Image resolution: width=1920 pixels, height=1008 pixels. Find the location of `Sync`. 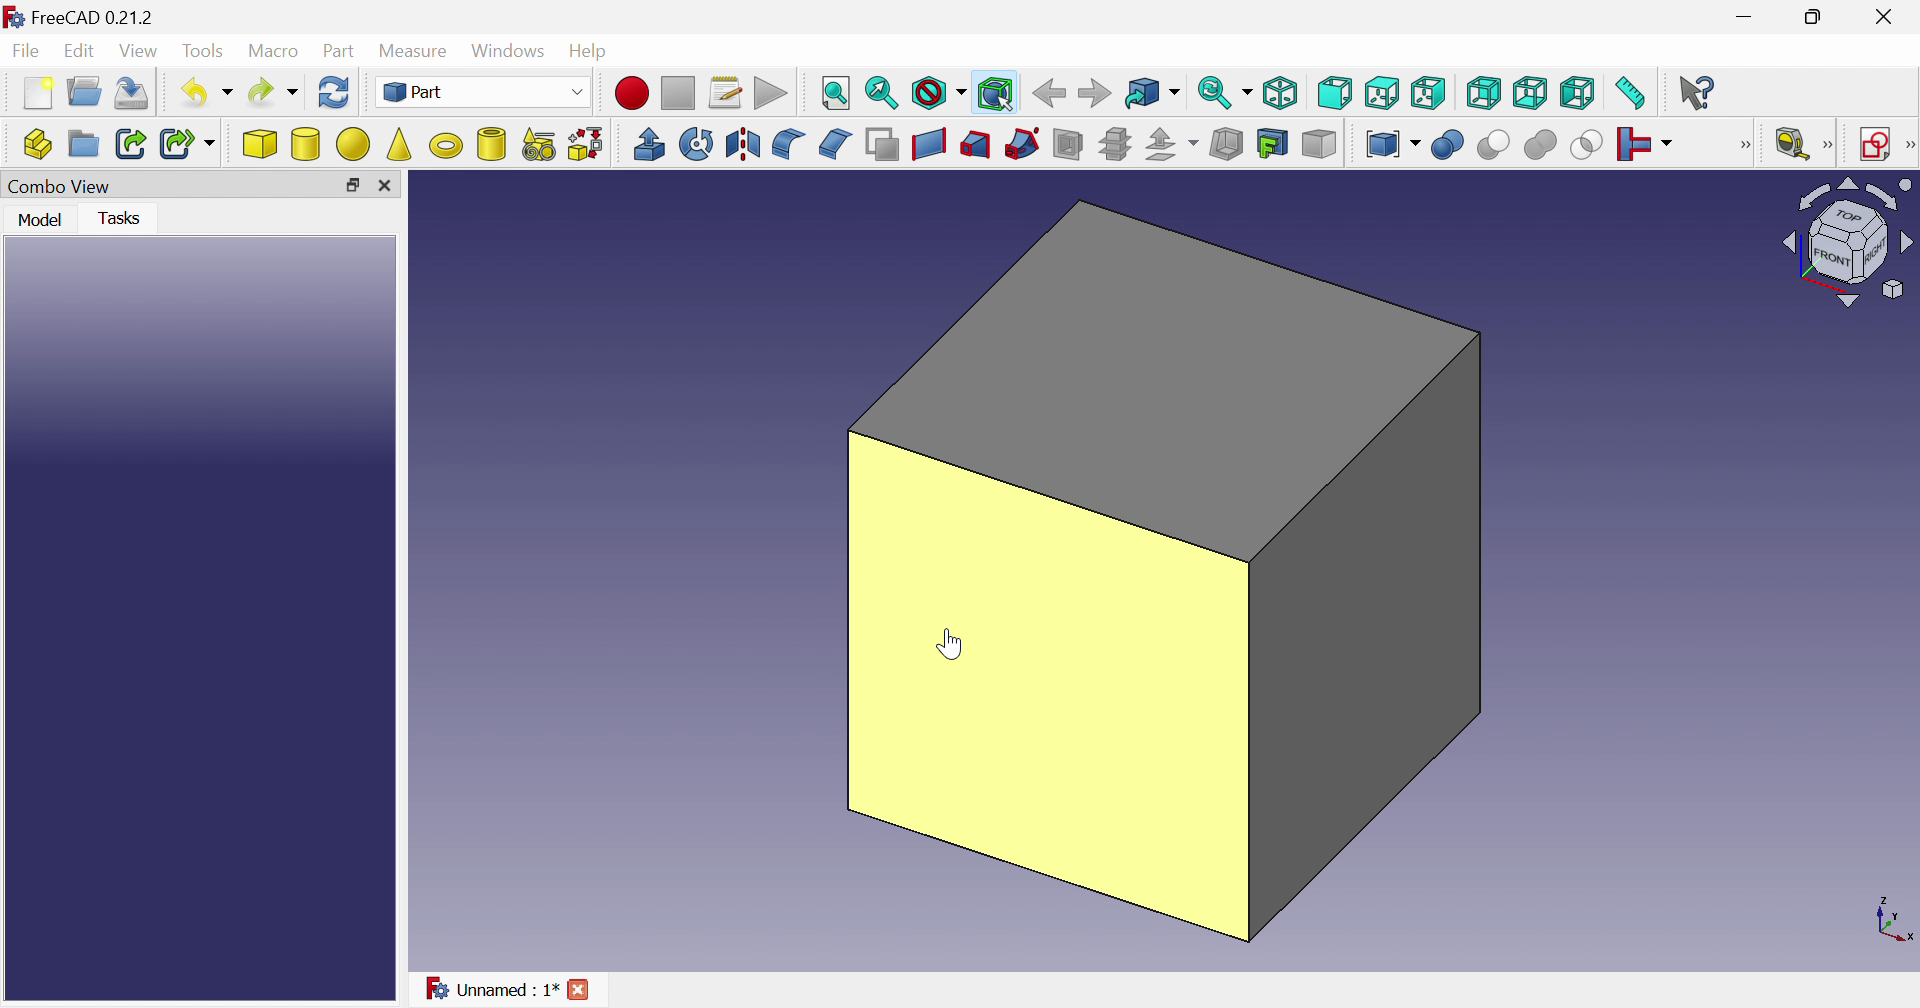

Sync is located at coordinates (1227, 92).